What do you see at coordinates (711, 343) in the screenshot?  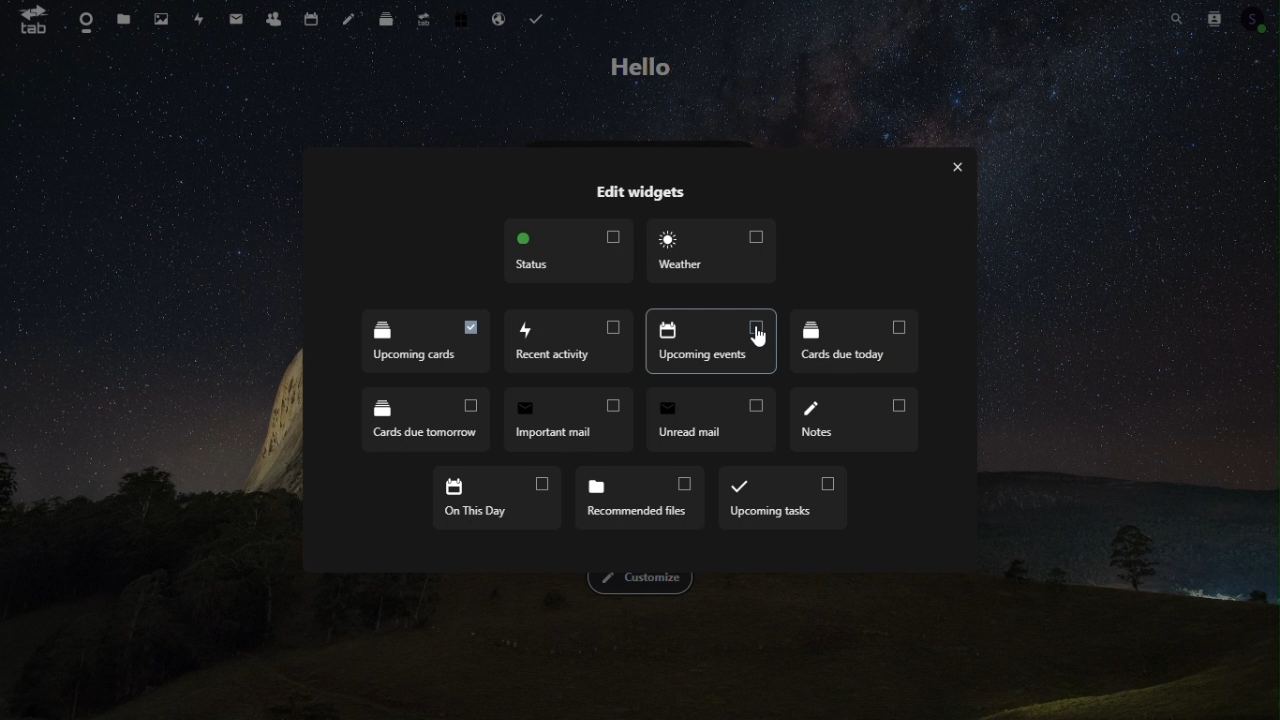 I see `Upcoming cards` at bounding box center [711, 343].